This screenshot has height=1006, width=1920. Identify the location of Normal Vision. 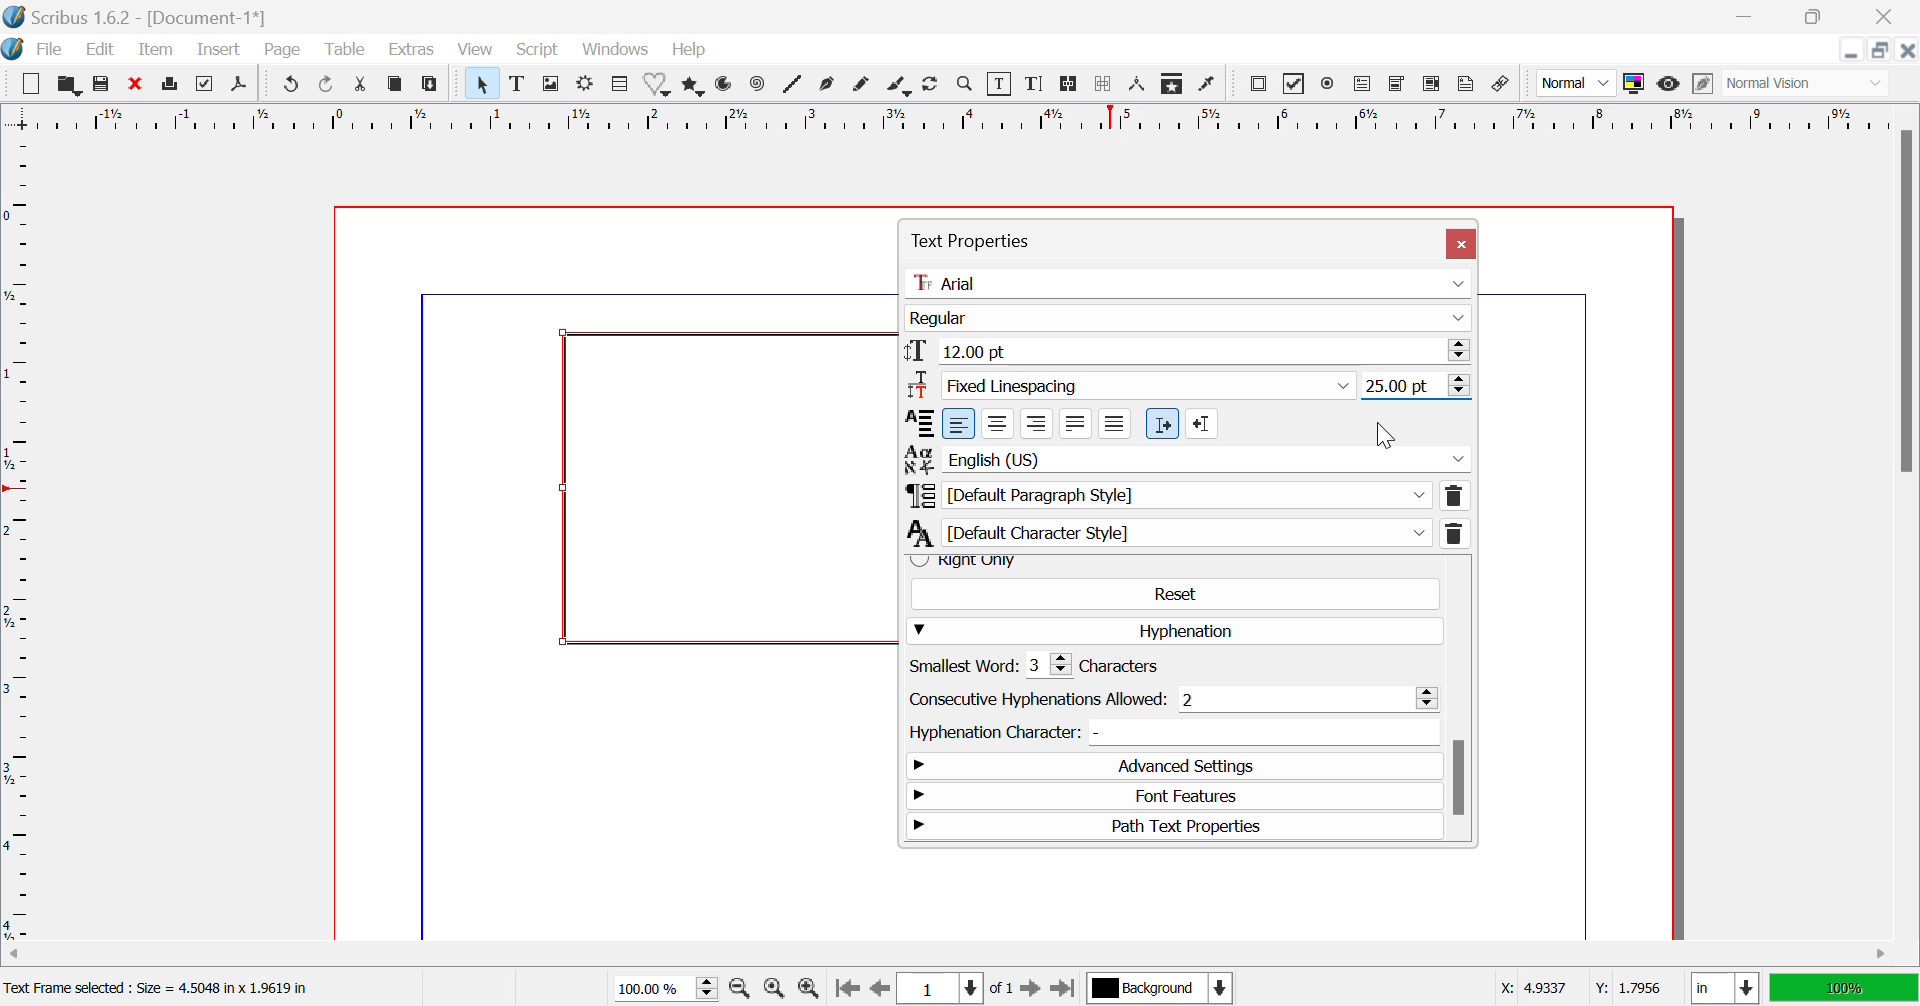
(1808, 87).